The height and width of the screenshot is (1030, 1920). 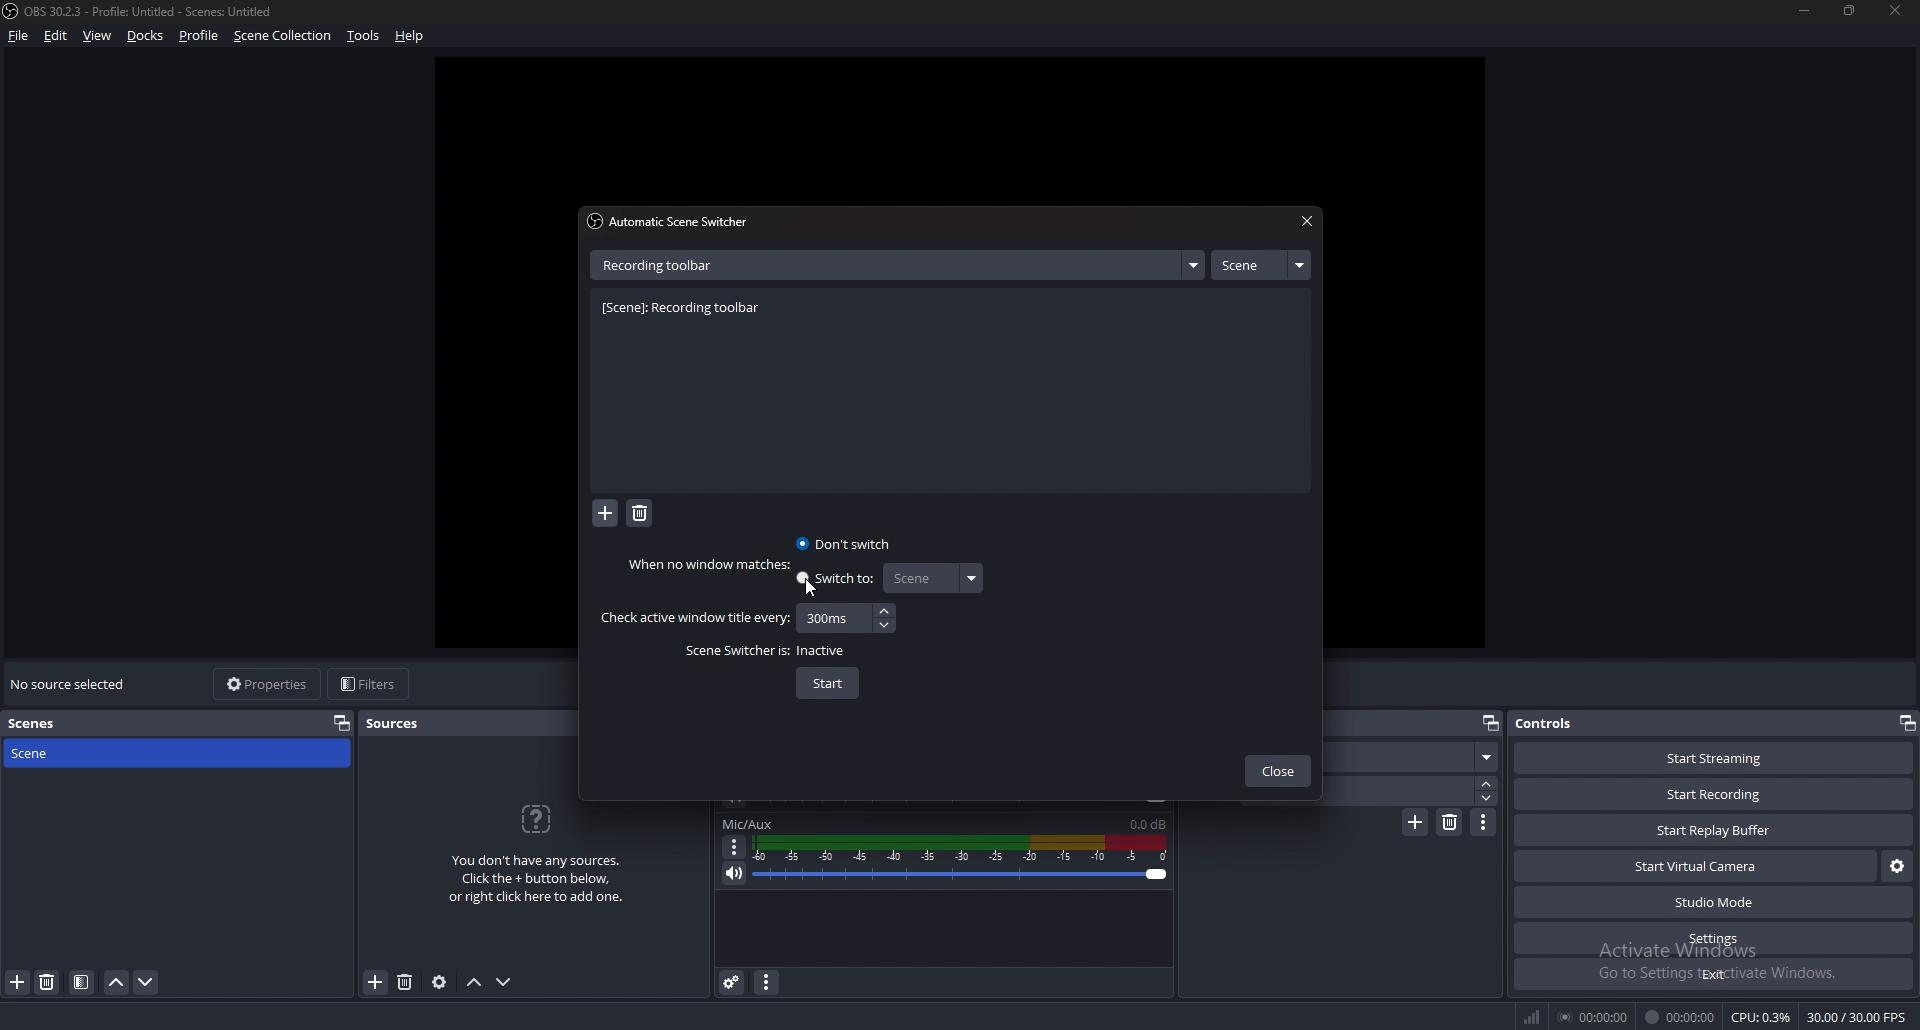 I want to click on swipe, so click(x=1416, y=757).